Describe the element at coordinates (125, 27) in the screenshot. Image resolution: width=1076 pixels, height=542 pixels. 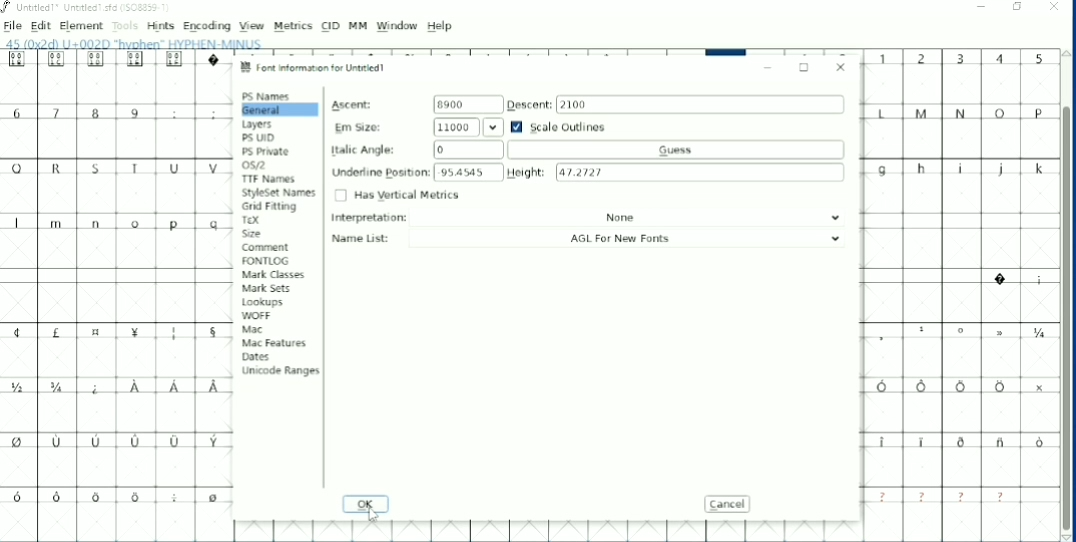
I see `Tools` at that location.